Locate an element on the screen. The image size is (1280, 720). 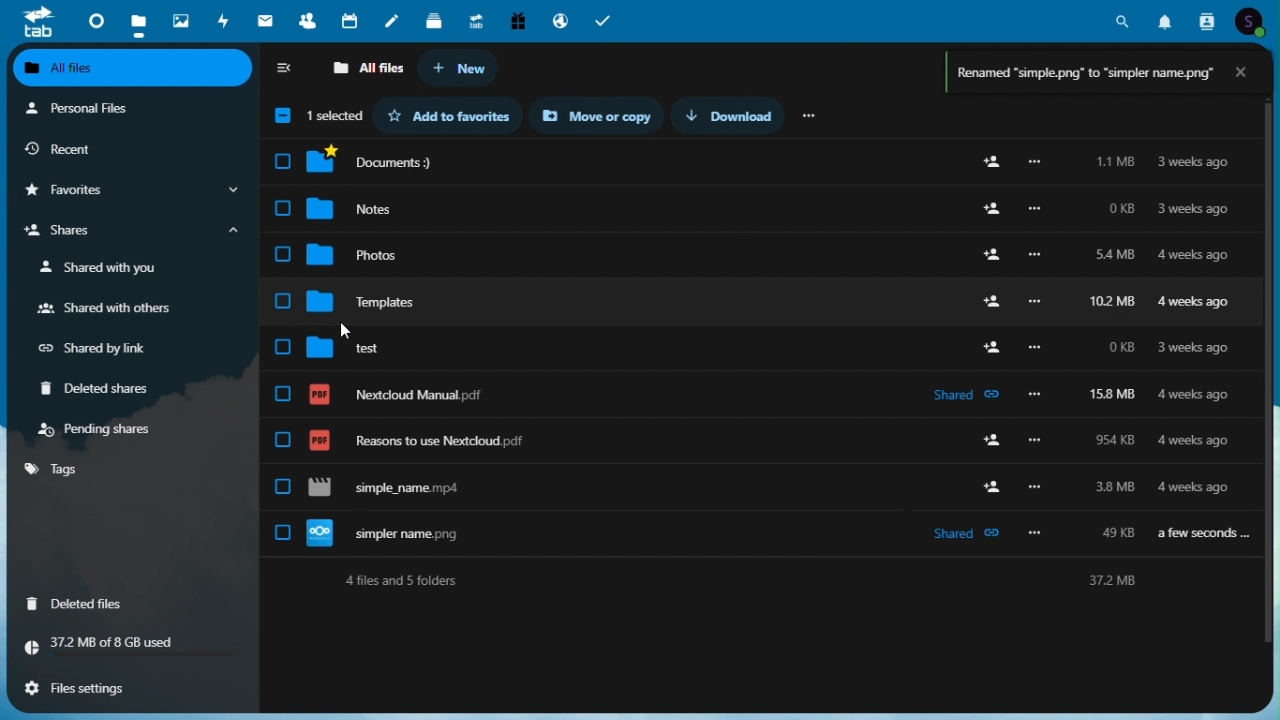
37.2 MB of 8 GB Total is located at coordinates (131, 644).